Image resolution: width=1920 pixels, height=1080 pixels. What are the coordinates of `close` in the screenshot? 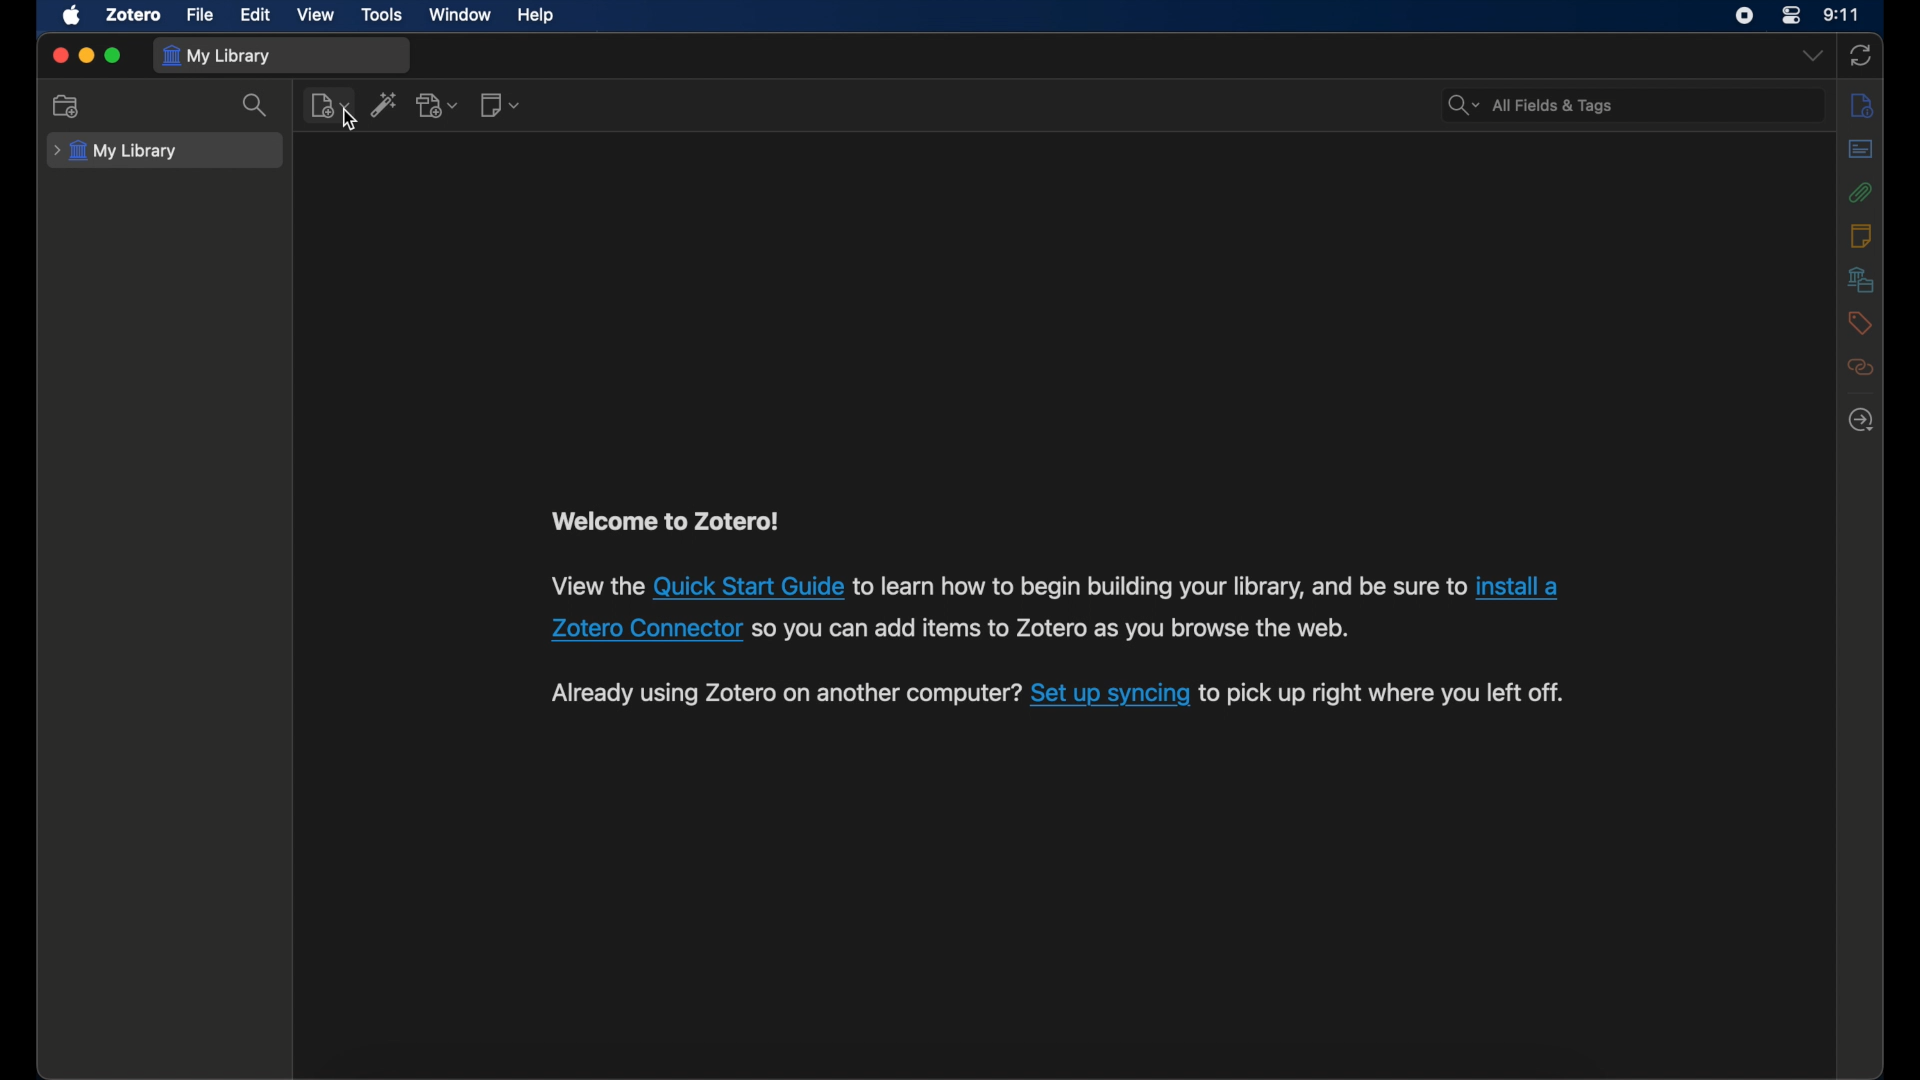 It's located at (60, 54).